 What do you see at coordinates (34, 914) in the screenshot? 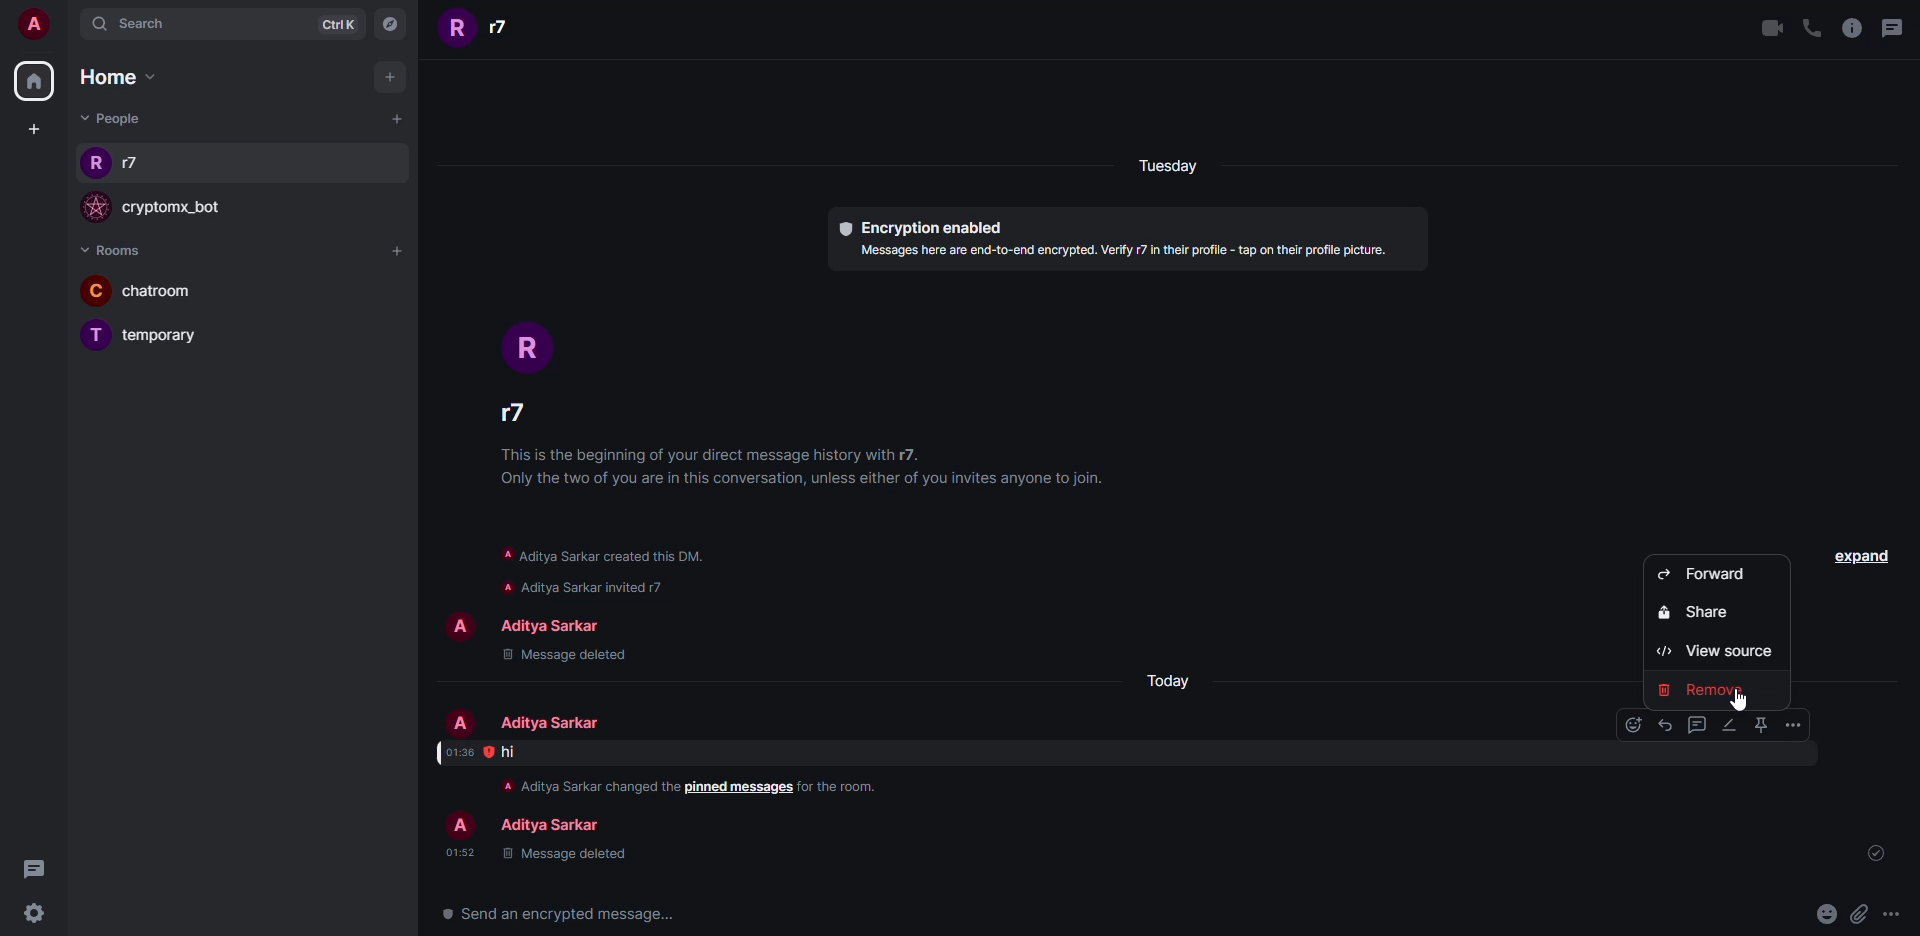
I see `settings` at bounding box center [34, 914].